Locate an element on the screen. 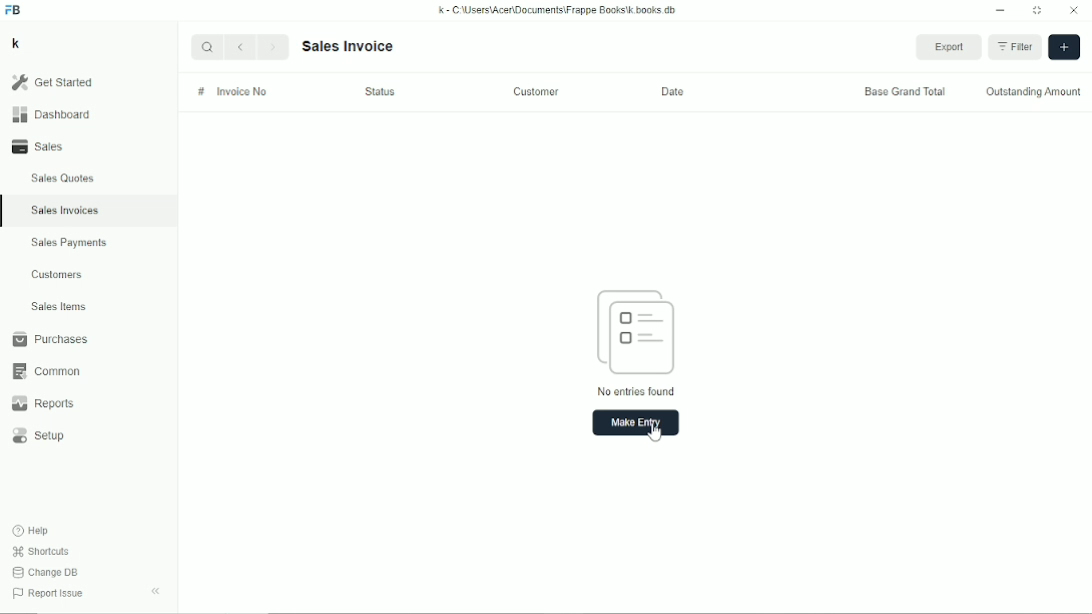 This screenshot has height=614, width=1092. Outstanding amount is located at coordinates (1034, 91).